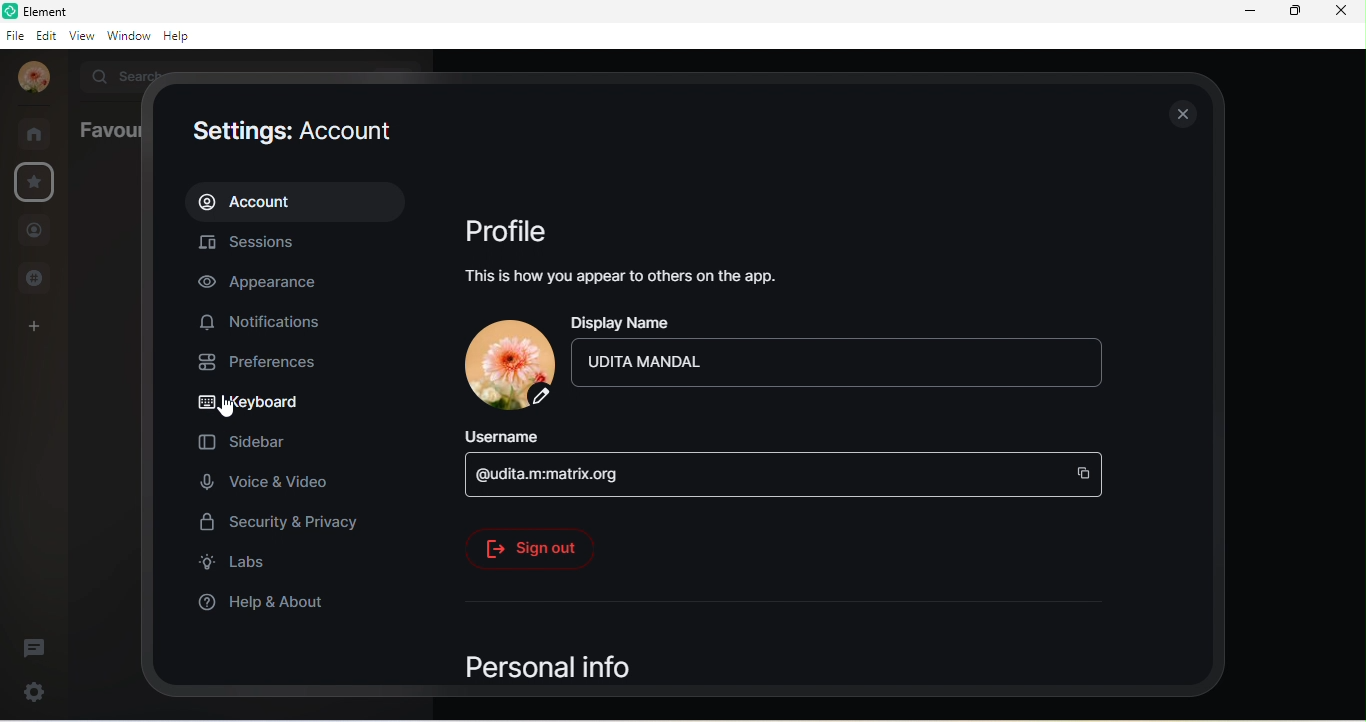 This screenshot has width=1366, height=722. What do you see at coordinates (39, 694) in the screenshot?
I see `settings` at bounding box center [39, 694].